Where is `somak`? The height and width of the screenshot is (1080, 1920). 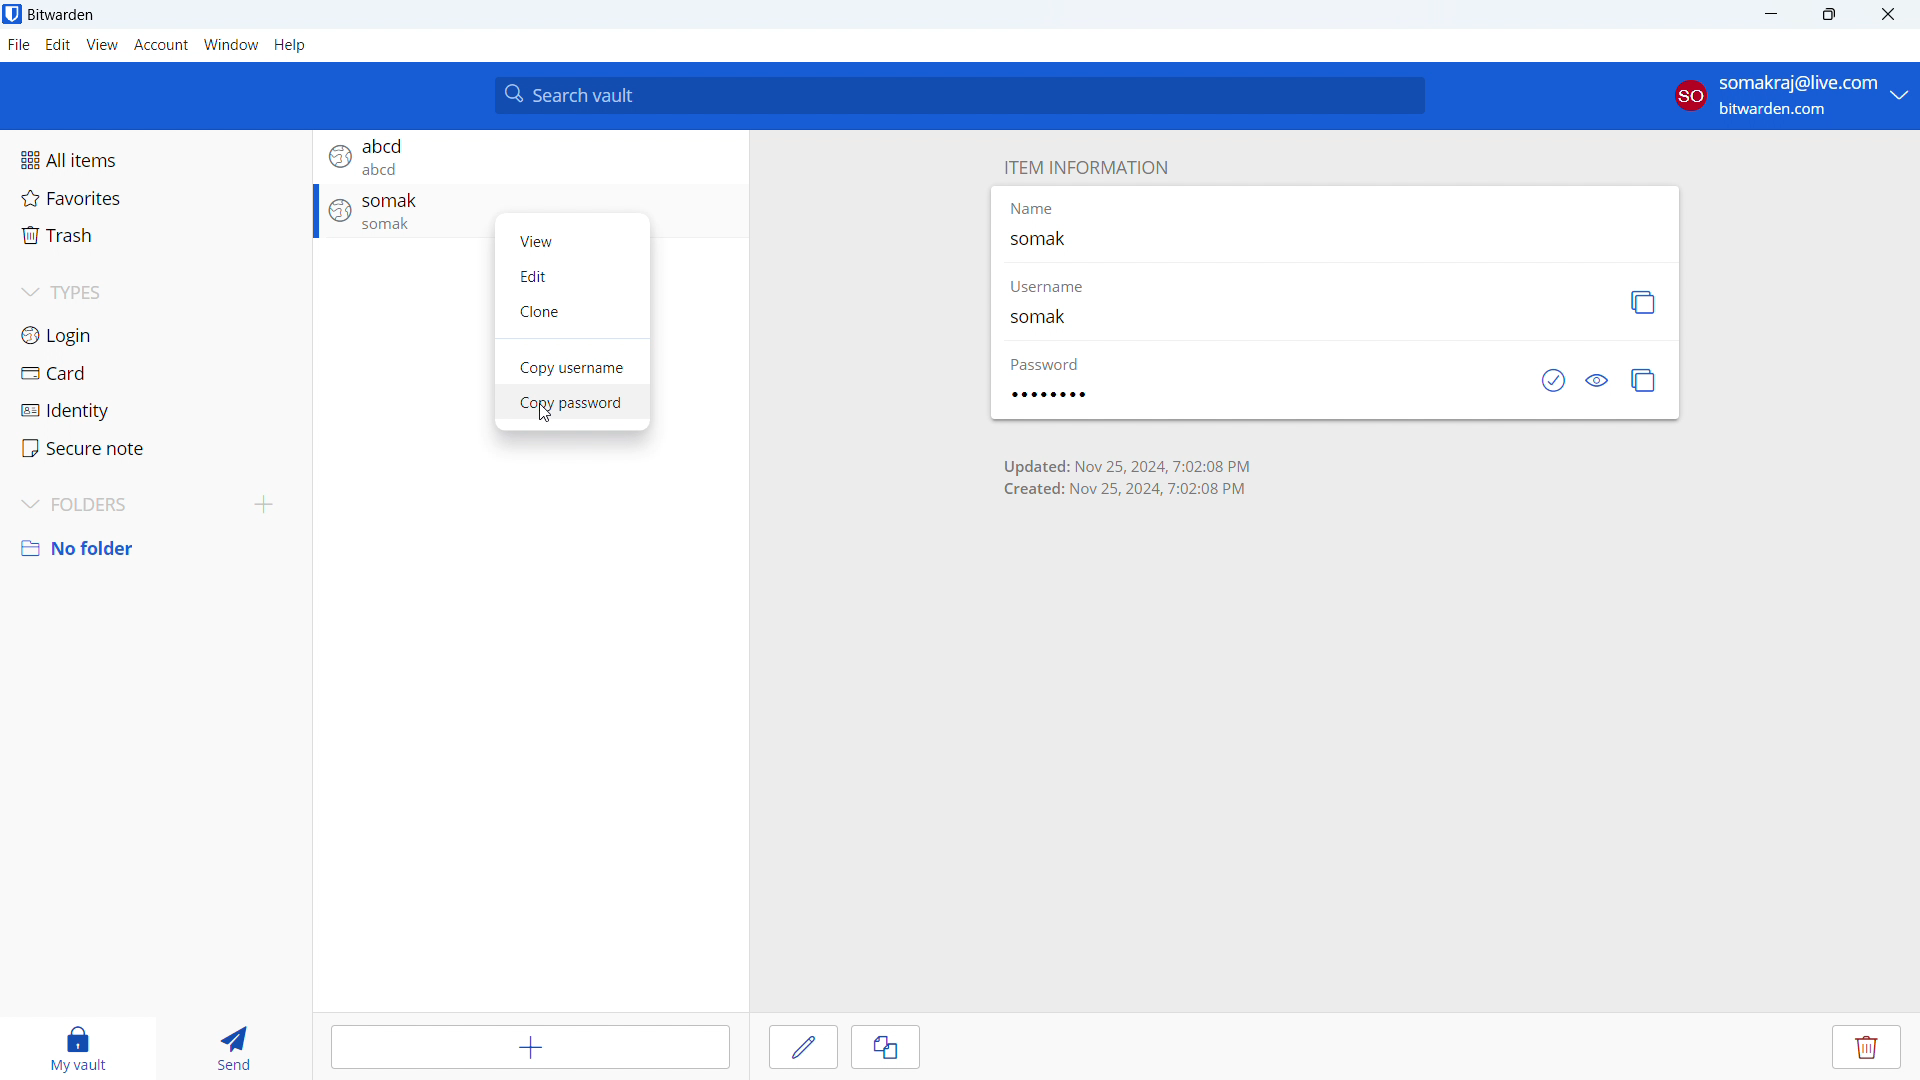 somak is located at coordinates (1047, 243).